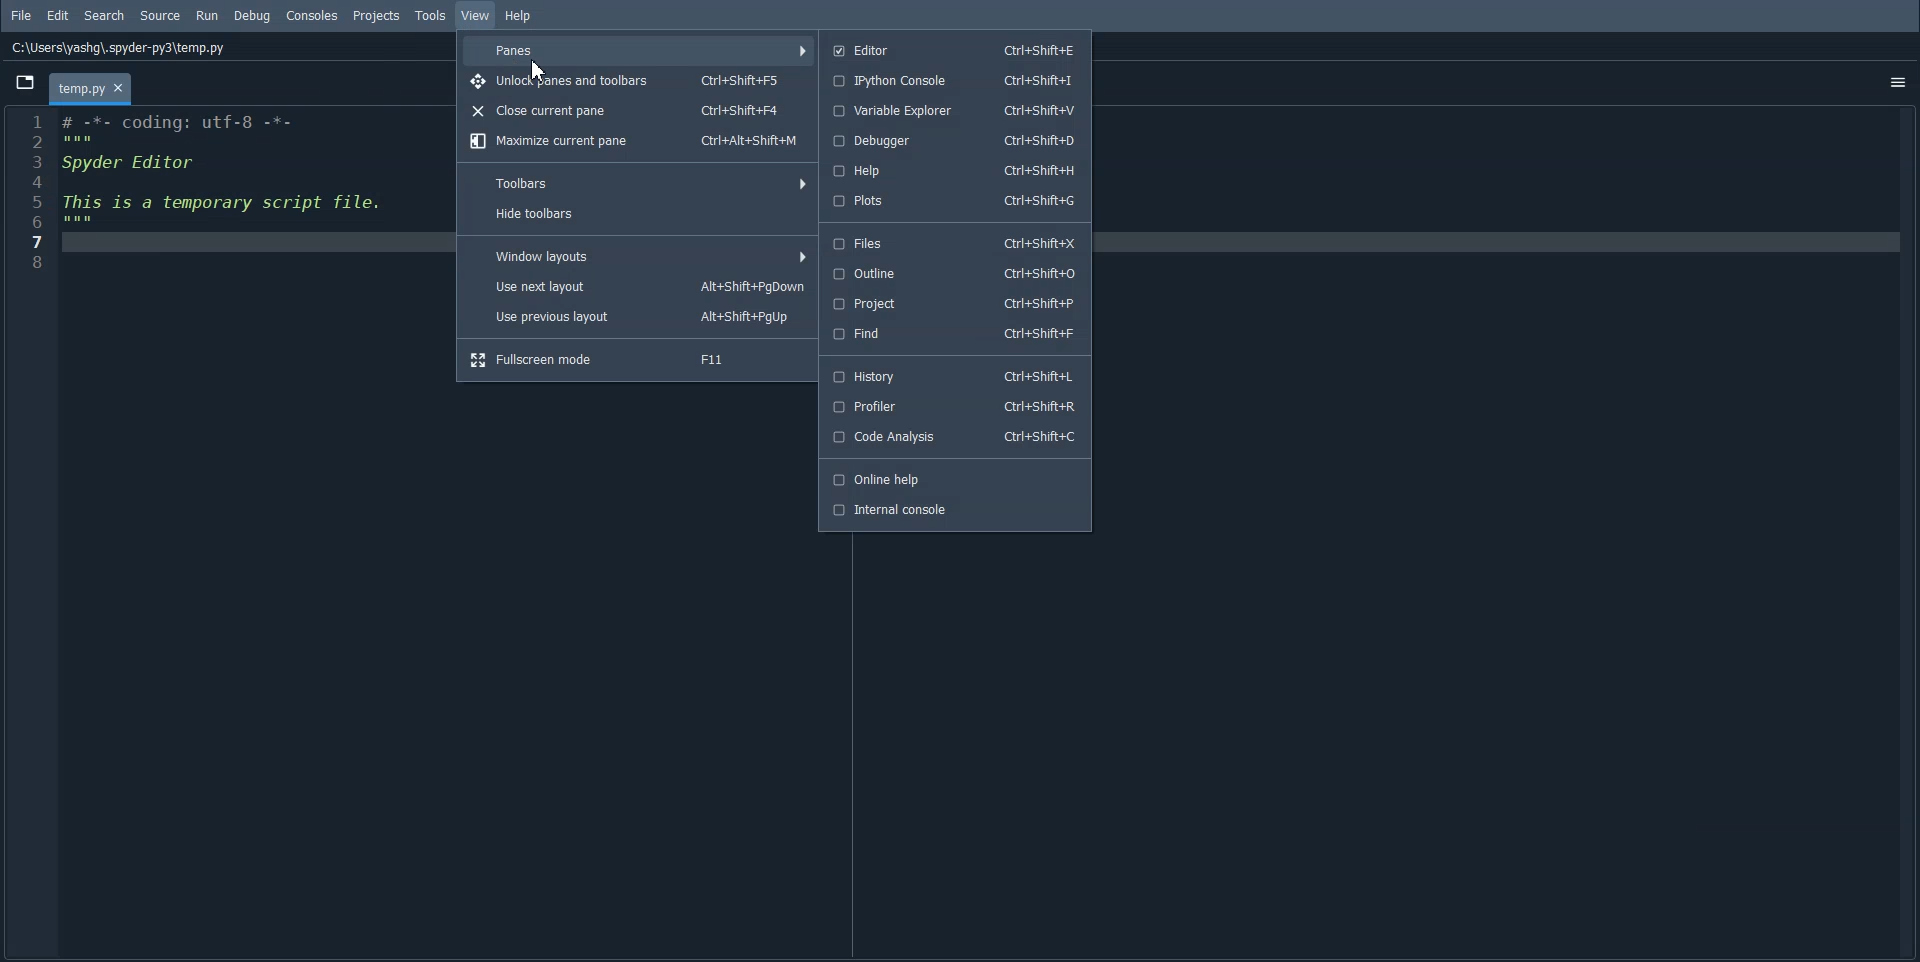 The image size is (1920, 962). What do you see at coordinates (954, 511) in the screenshot?
I see `Internal Console` at bounding box center [954, 511].